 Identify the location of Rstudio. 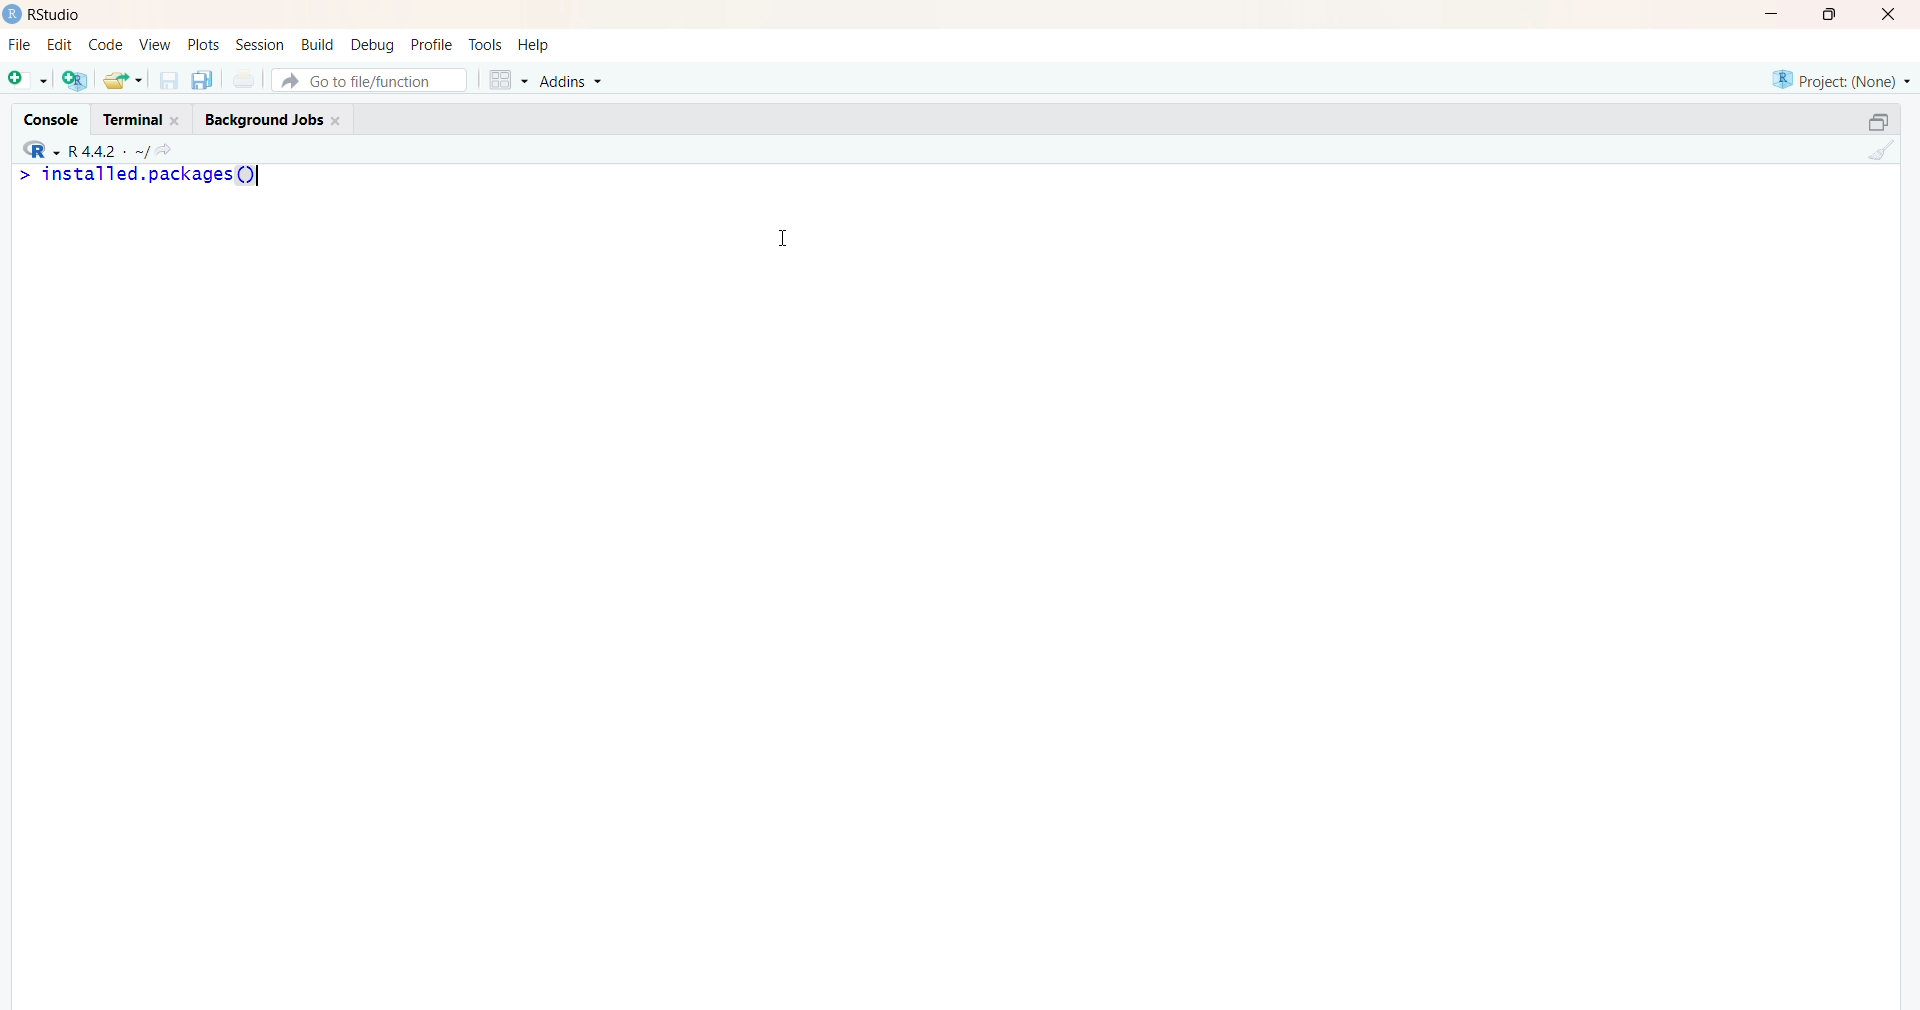
(44, 13).